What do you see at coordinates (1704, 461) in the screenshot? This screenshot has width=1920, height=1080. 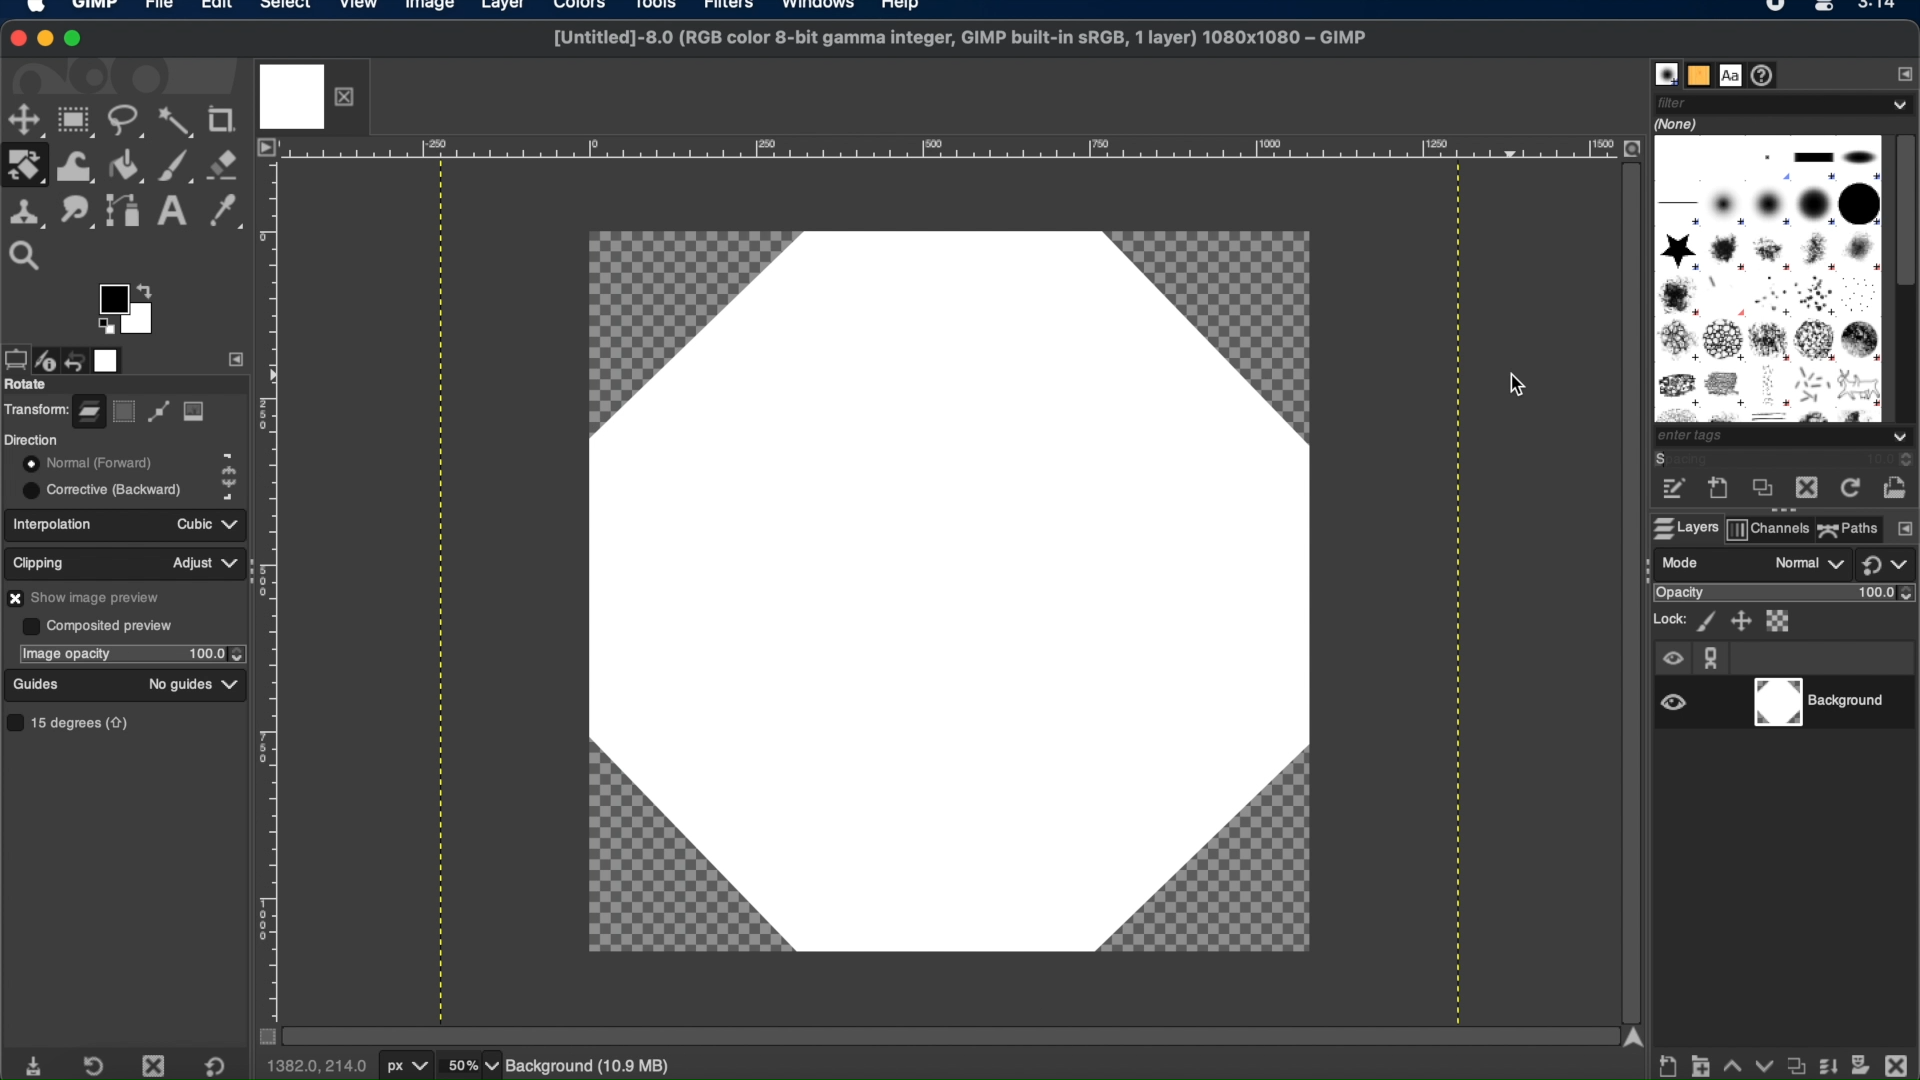 I see `spacing` at bounding box center [1704, 461].